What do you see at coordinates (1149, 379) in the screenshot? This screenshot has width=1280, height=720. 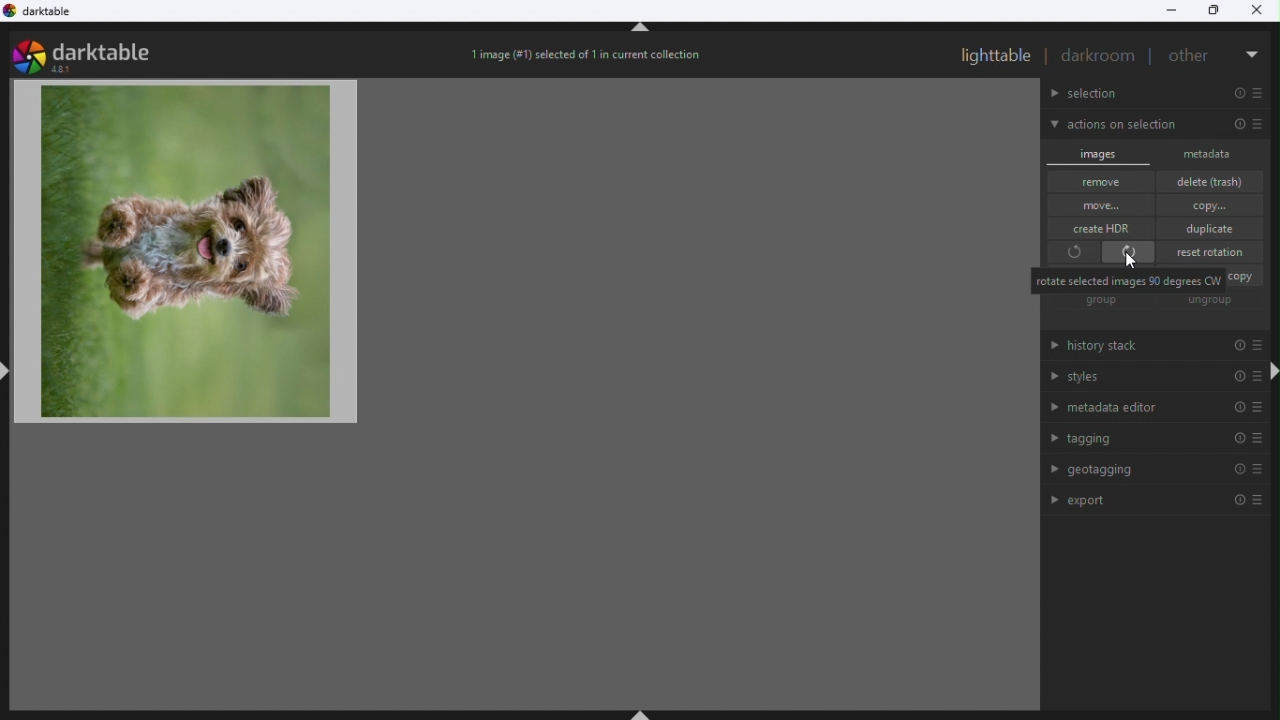 I see `Styles` at bounding box center [1149, 379].